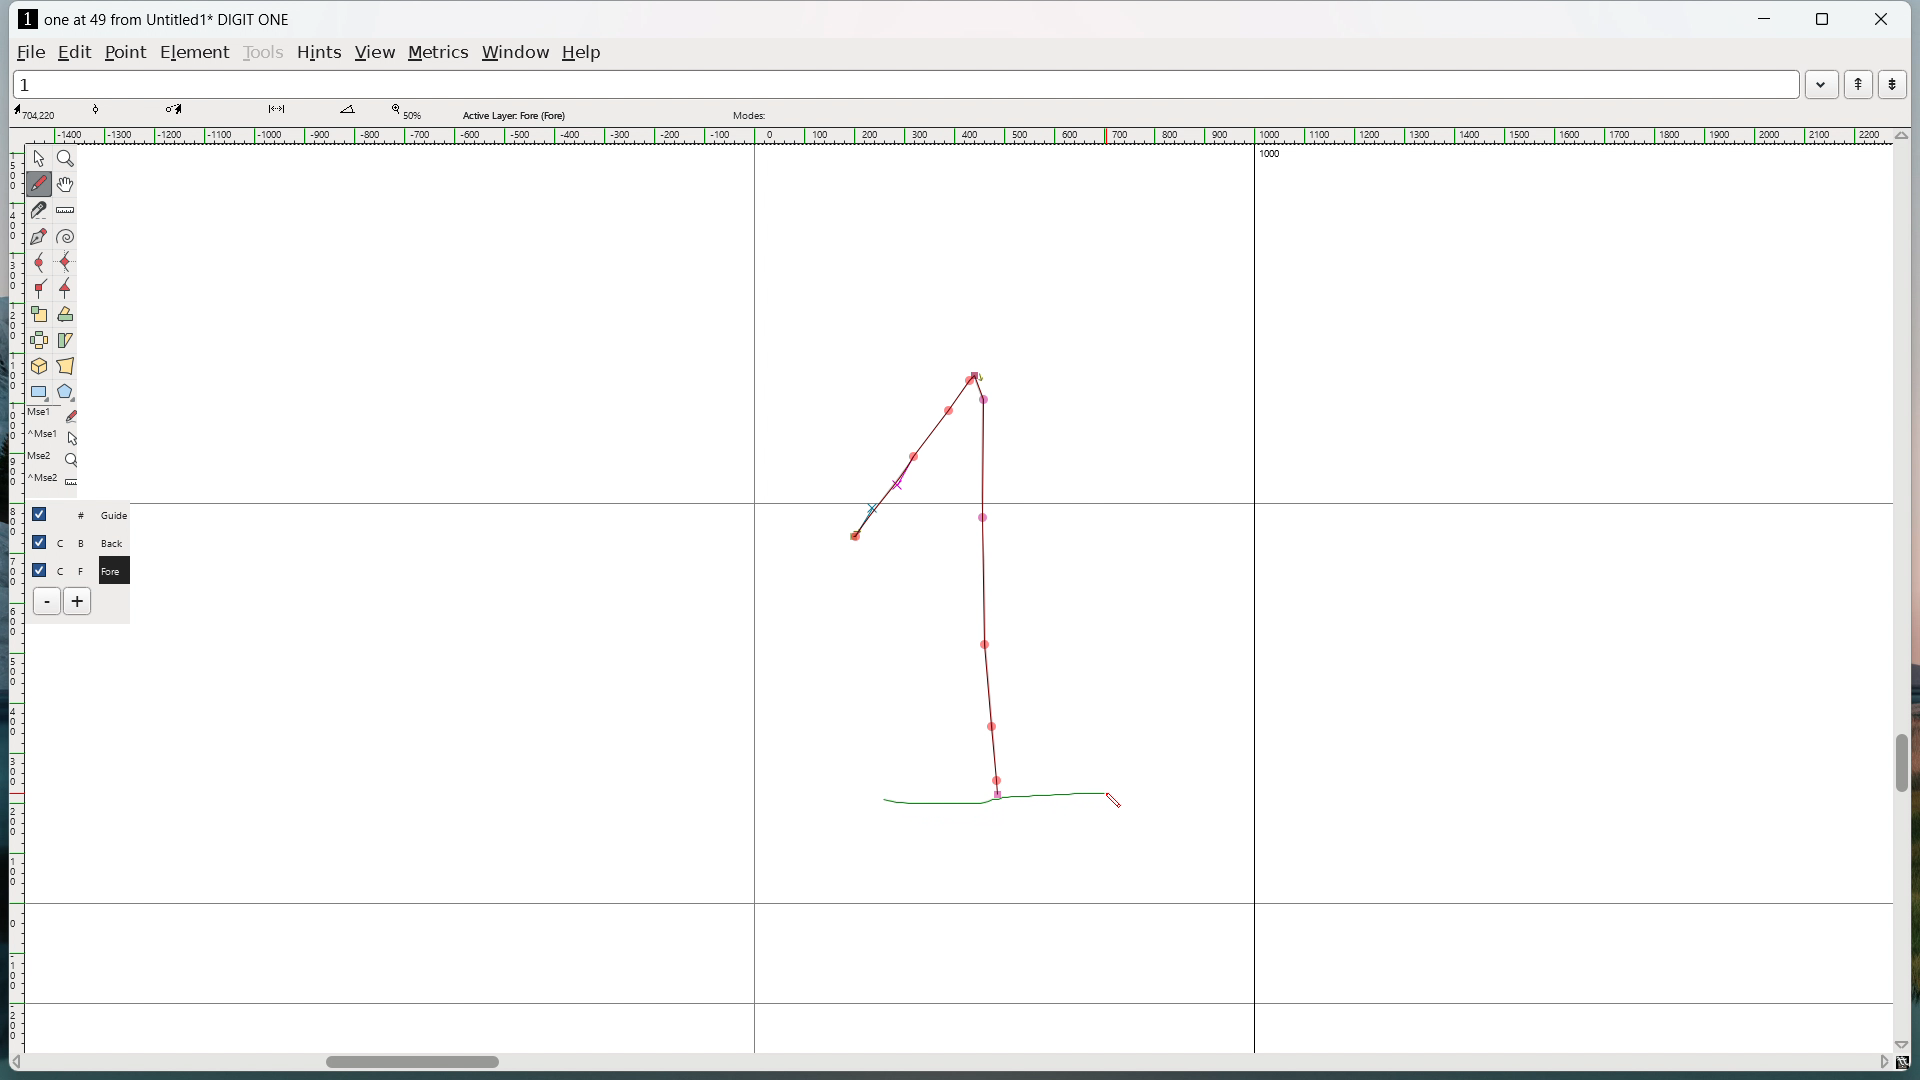  What do you see at coordinates (751, 115) in the screenshot?
I see `modes` at bounding box center [751, 115].